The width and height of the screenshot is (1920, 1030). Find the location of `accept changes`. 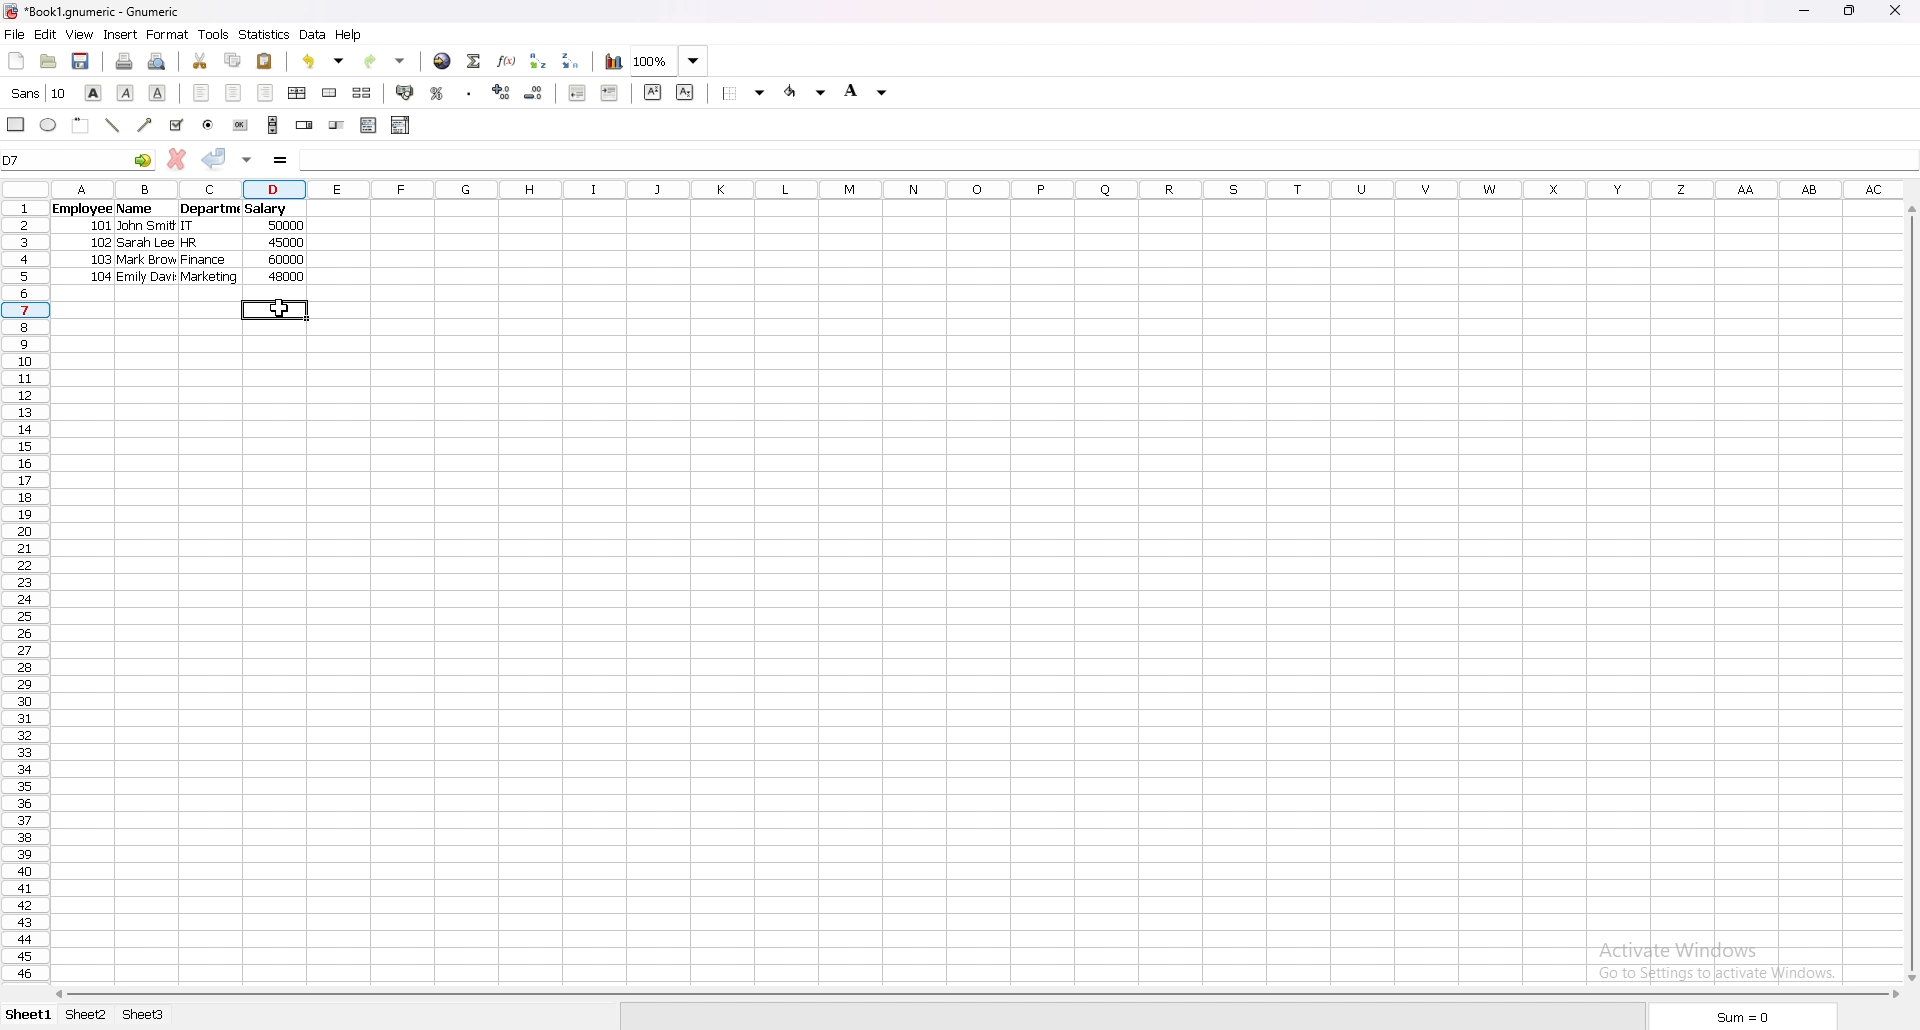

accept changes is located at coordinates (215, 159).